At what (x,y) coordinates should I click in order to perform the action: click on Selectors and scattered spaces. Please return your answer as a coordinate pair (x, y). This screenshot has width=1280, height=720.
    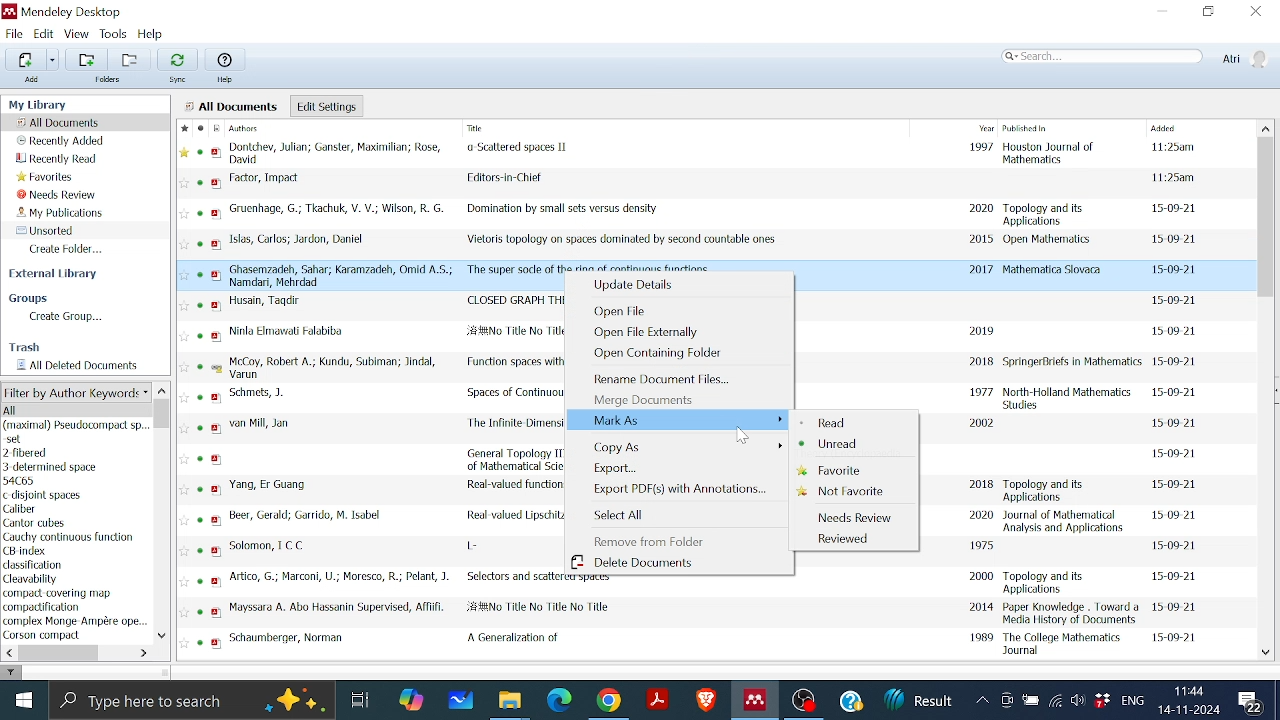
    Looking at the image, I should click on (366, 580).